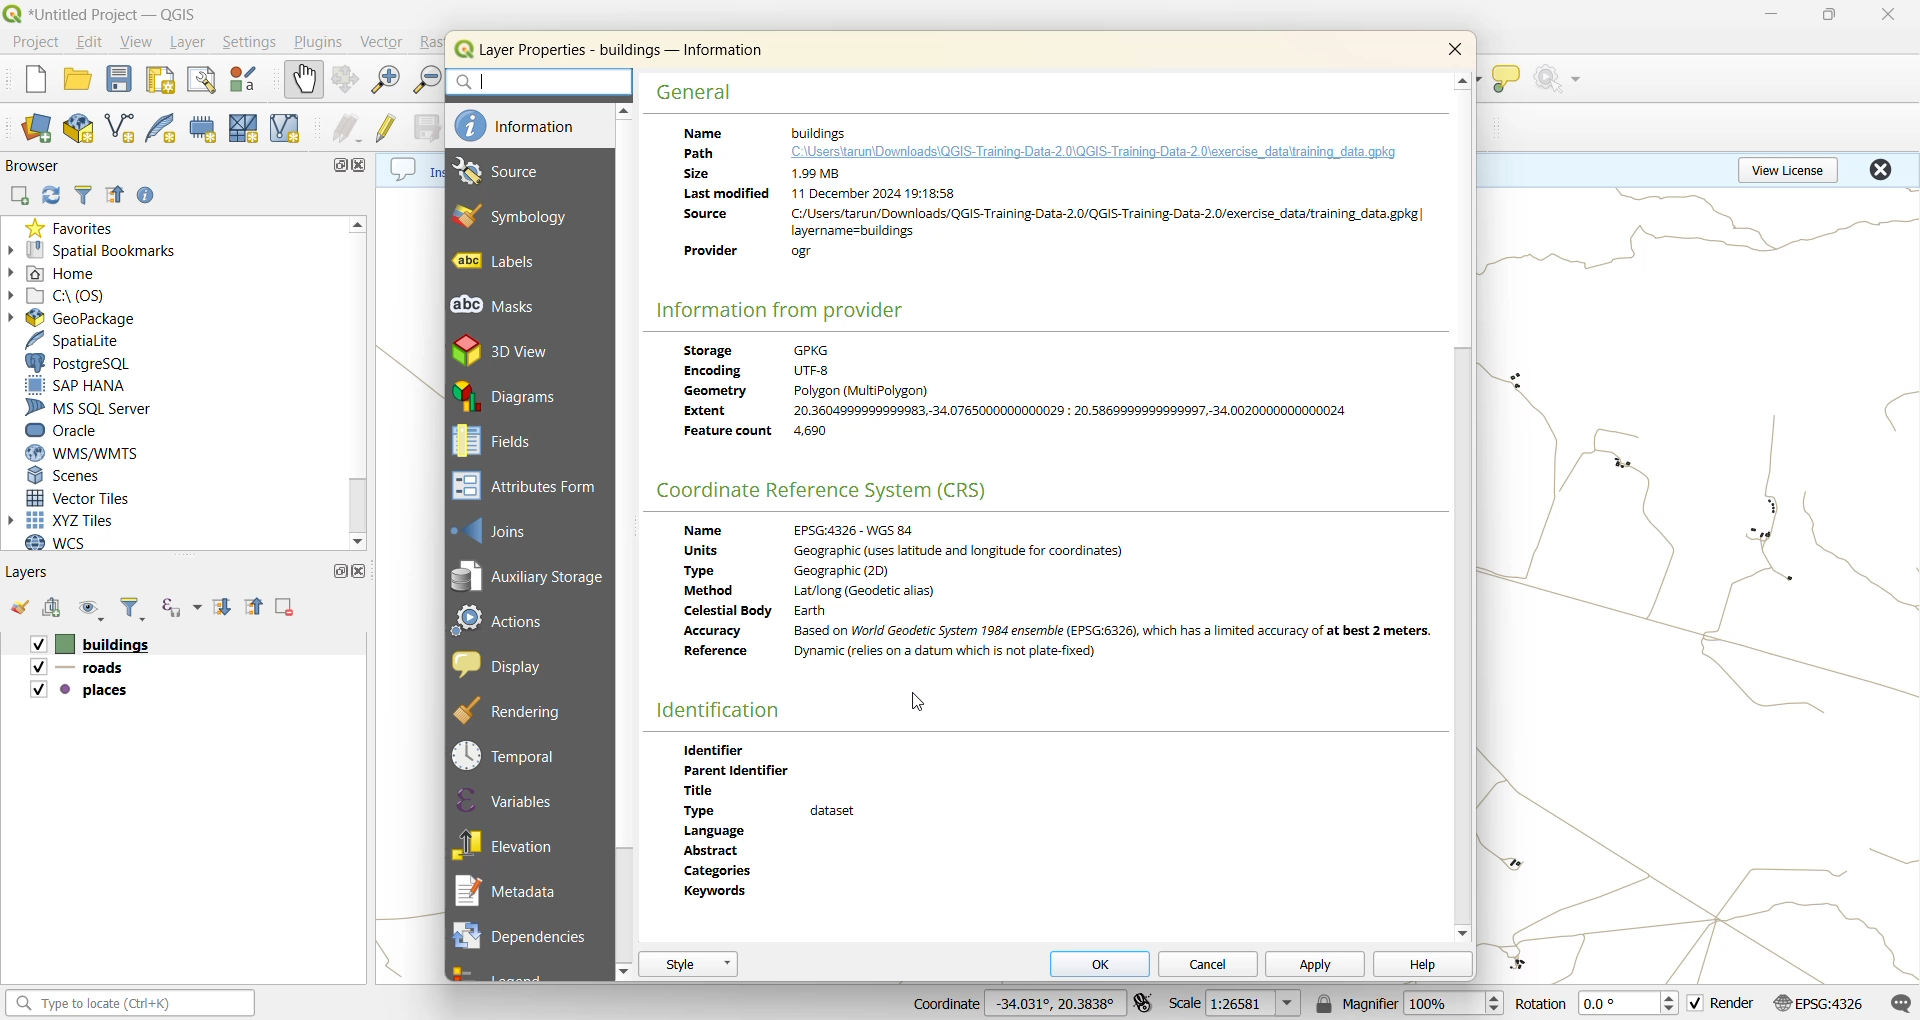 The width and height of the screenshot is (1920, 1020). What do you see at coordinates (99, 385) in the screenshot?
I see `sap hana` at bounding box center [99, 385].